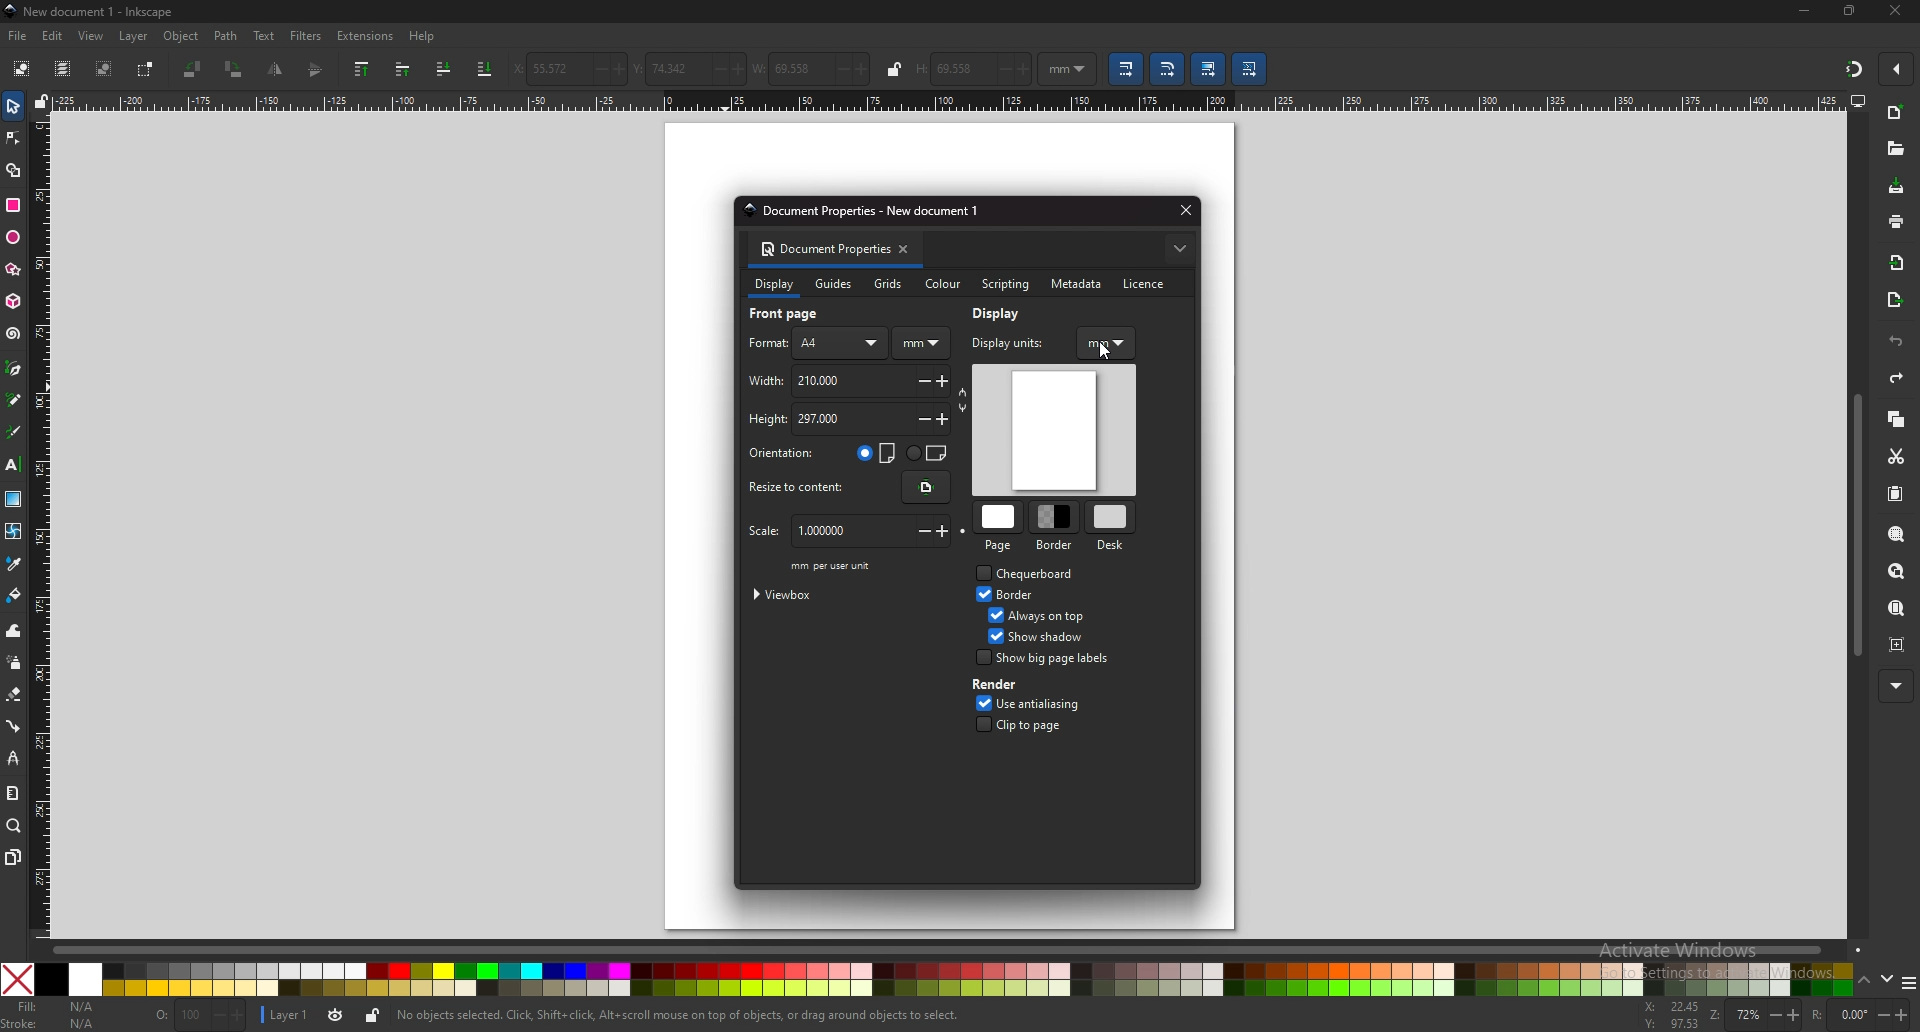 This screenshot has width=1920, height=1032. Describe the element at coordinates (200, 1017) in the screenshot. I see `nothing selected` at that location.